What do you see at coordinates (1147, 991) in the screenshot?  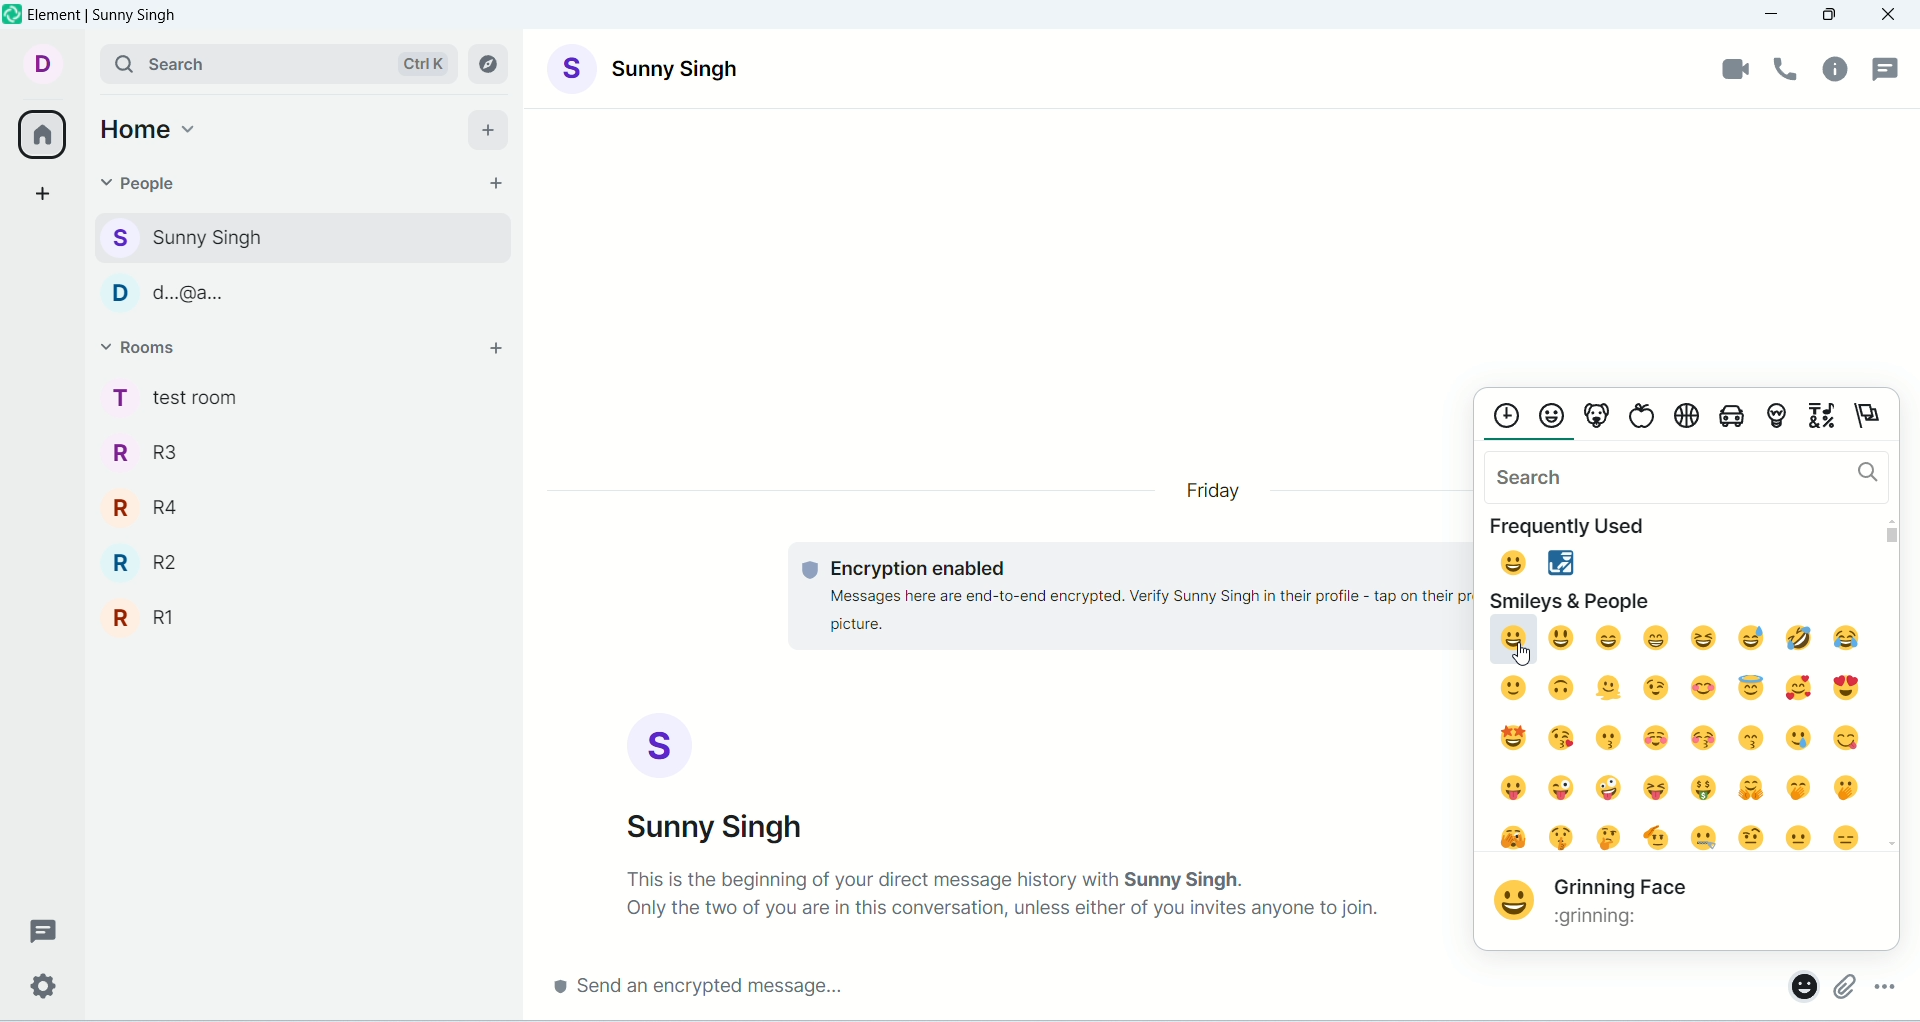 I see `send encrypted message` at bounding box center [1147, 991].